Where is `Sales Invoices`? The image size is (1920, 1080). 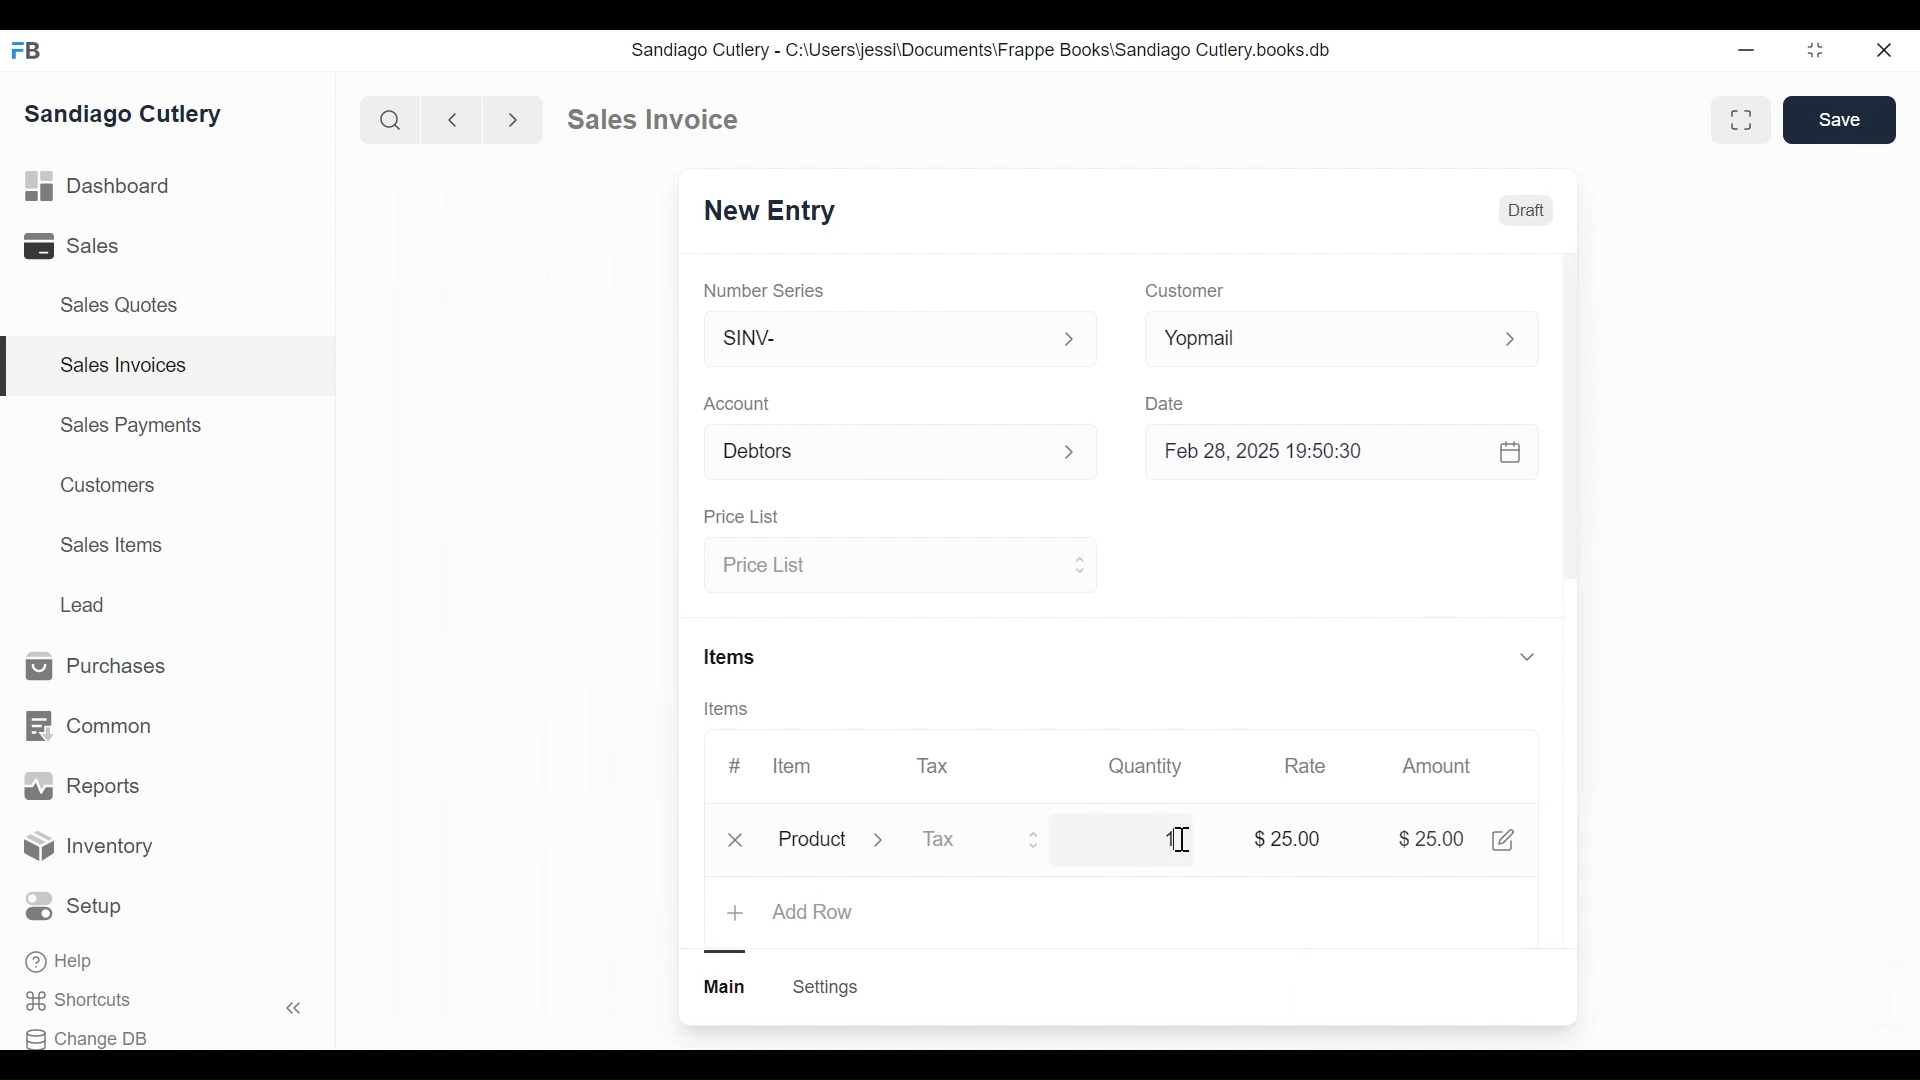
Sales Invoices is located at coordinates (124, 366).